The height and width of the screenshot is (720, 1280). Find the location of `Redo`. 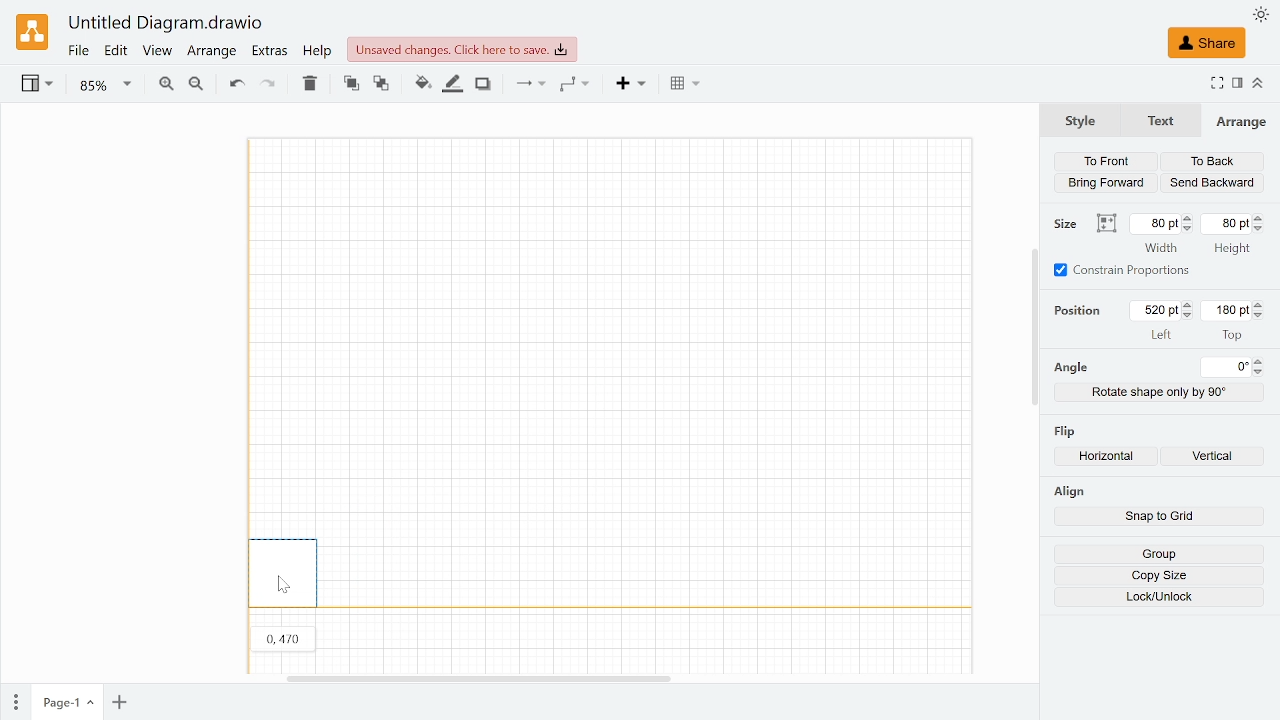

Redo is located at coordinates (267, 85).